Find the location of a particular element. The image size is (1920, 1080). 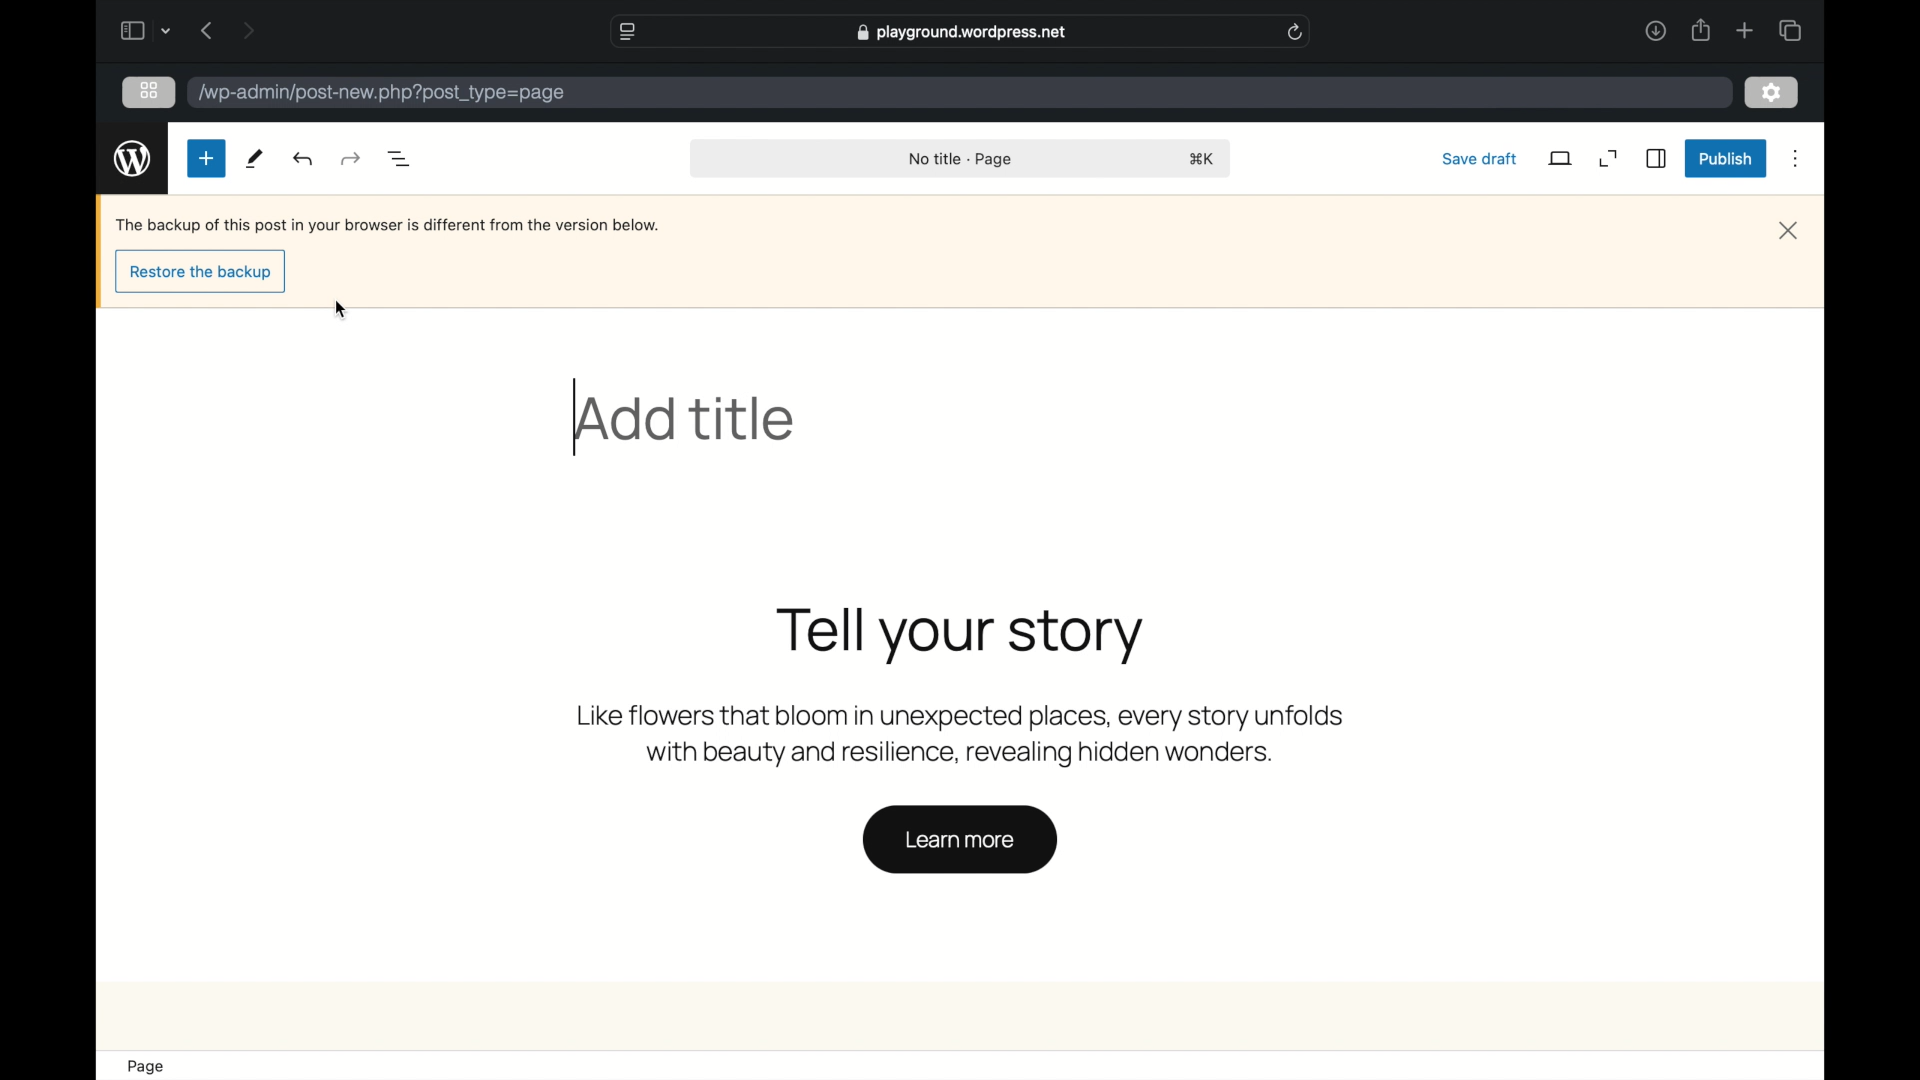

grid is located at coordinates (151, 90).